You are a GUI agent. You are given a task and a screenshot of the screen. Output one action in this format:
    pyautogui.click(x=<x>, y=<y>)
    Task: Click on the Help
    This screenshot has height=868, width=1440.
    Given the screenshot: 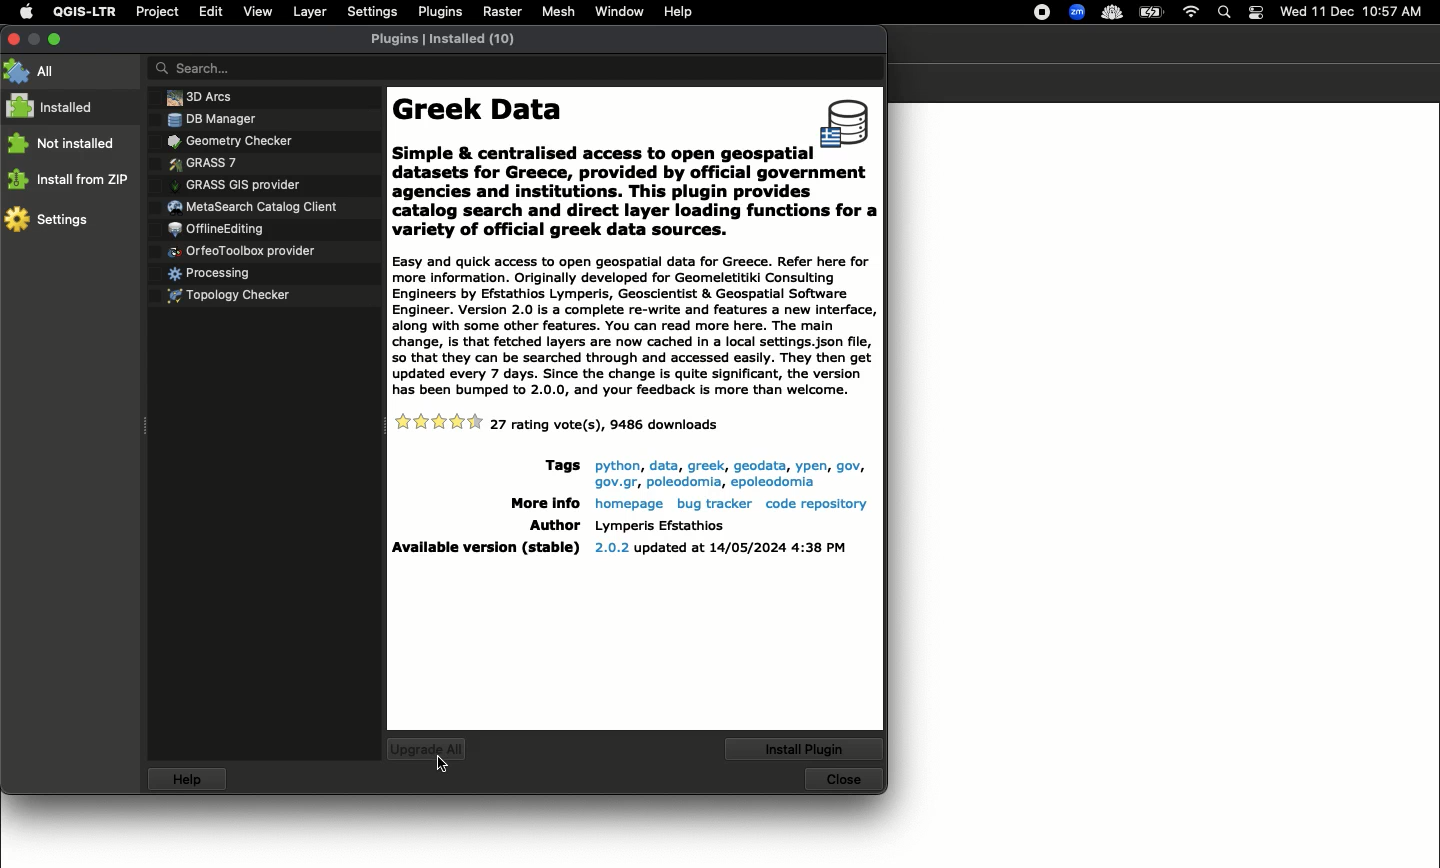 What is the action you would take?
    pyautogui.click(x=679, y=11)
    